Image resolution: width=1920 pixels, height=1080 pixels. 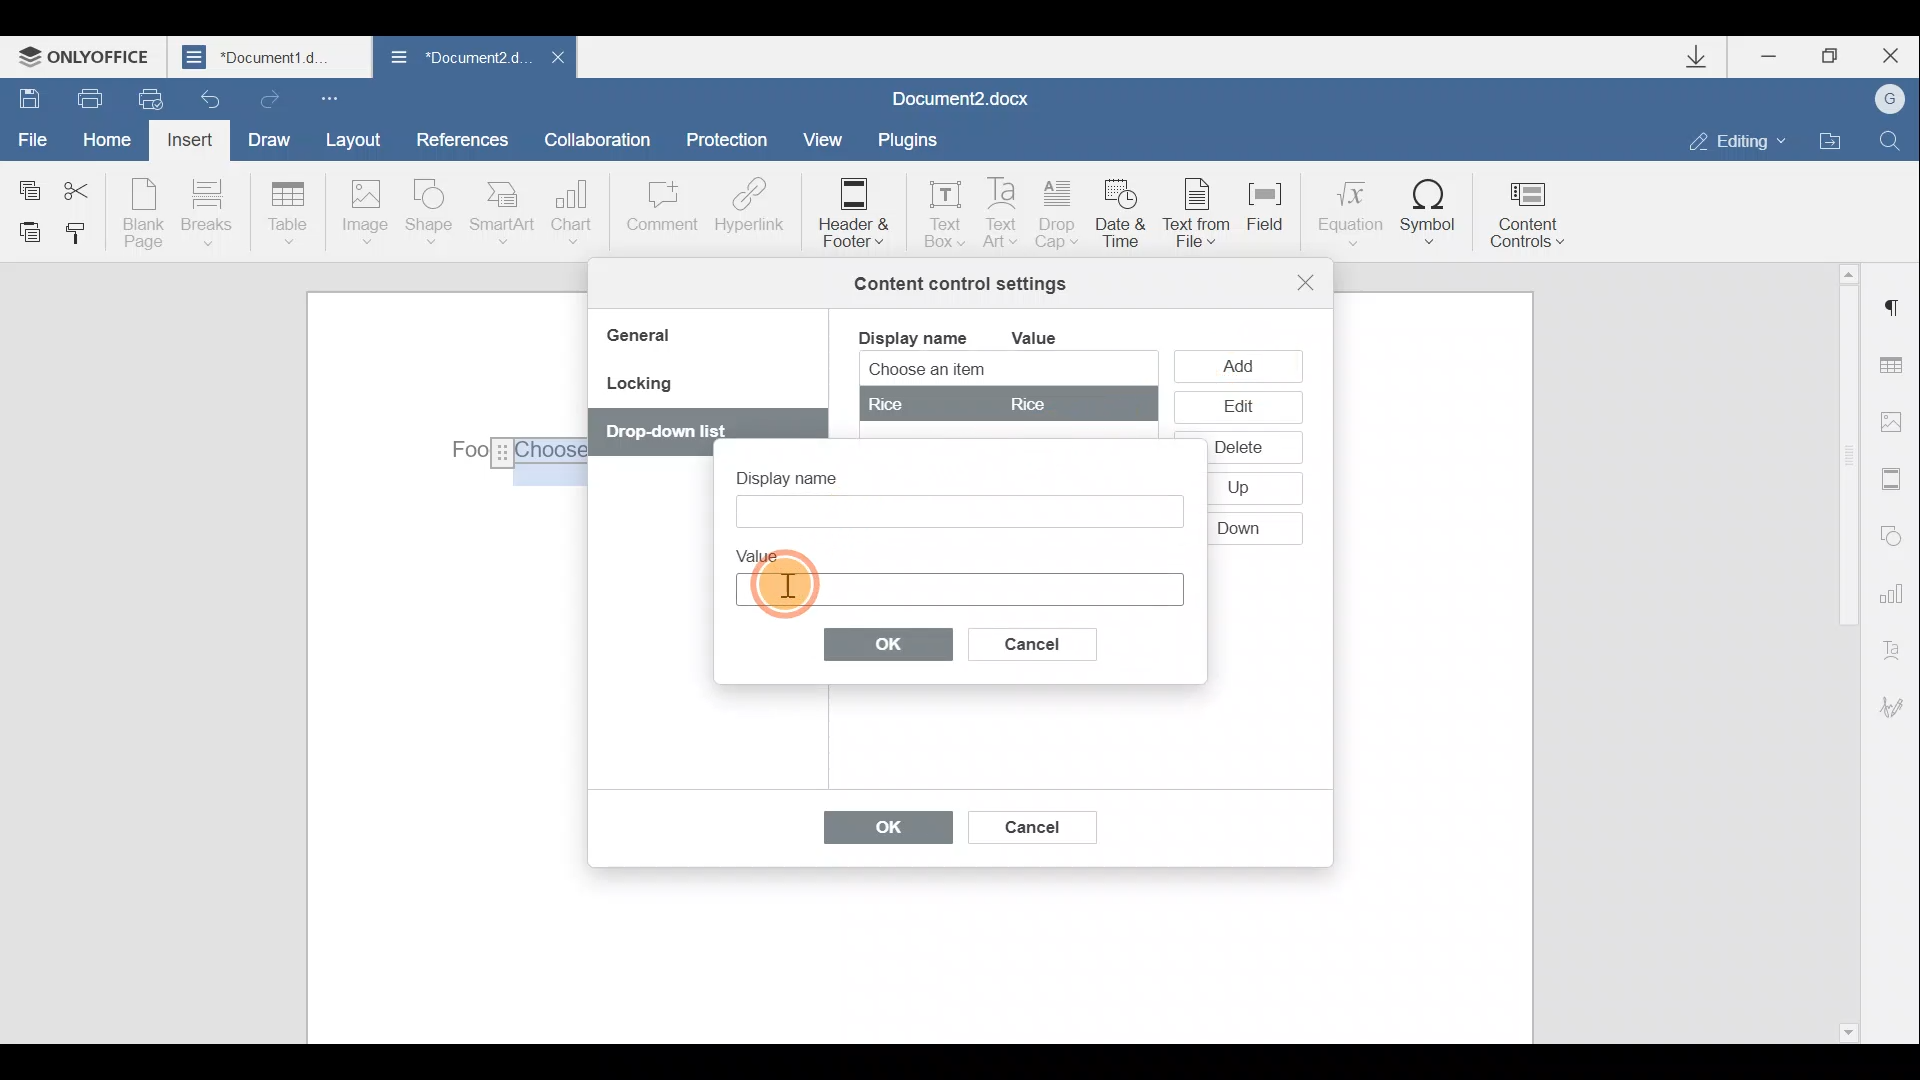 I want to click on Save, so click(x=23, y=96).